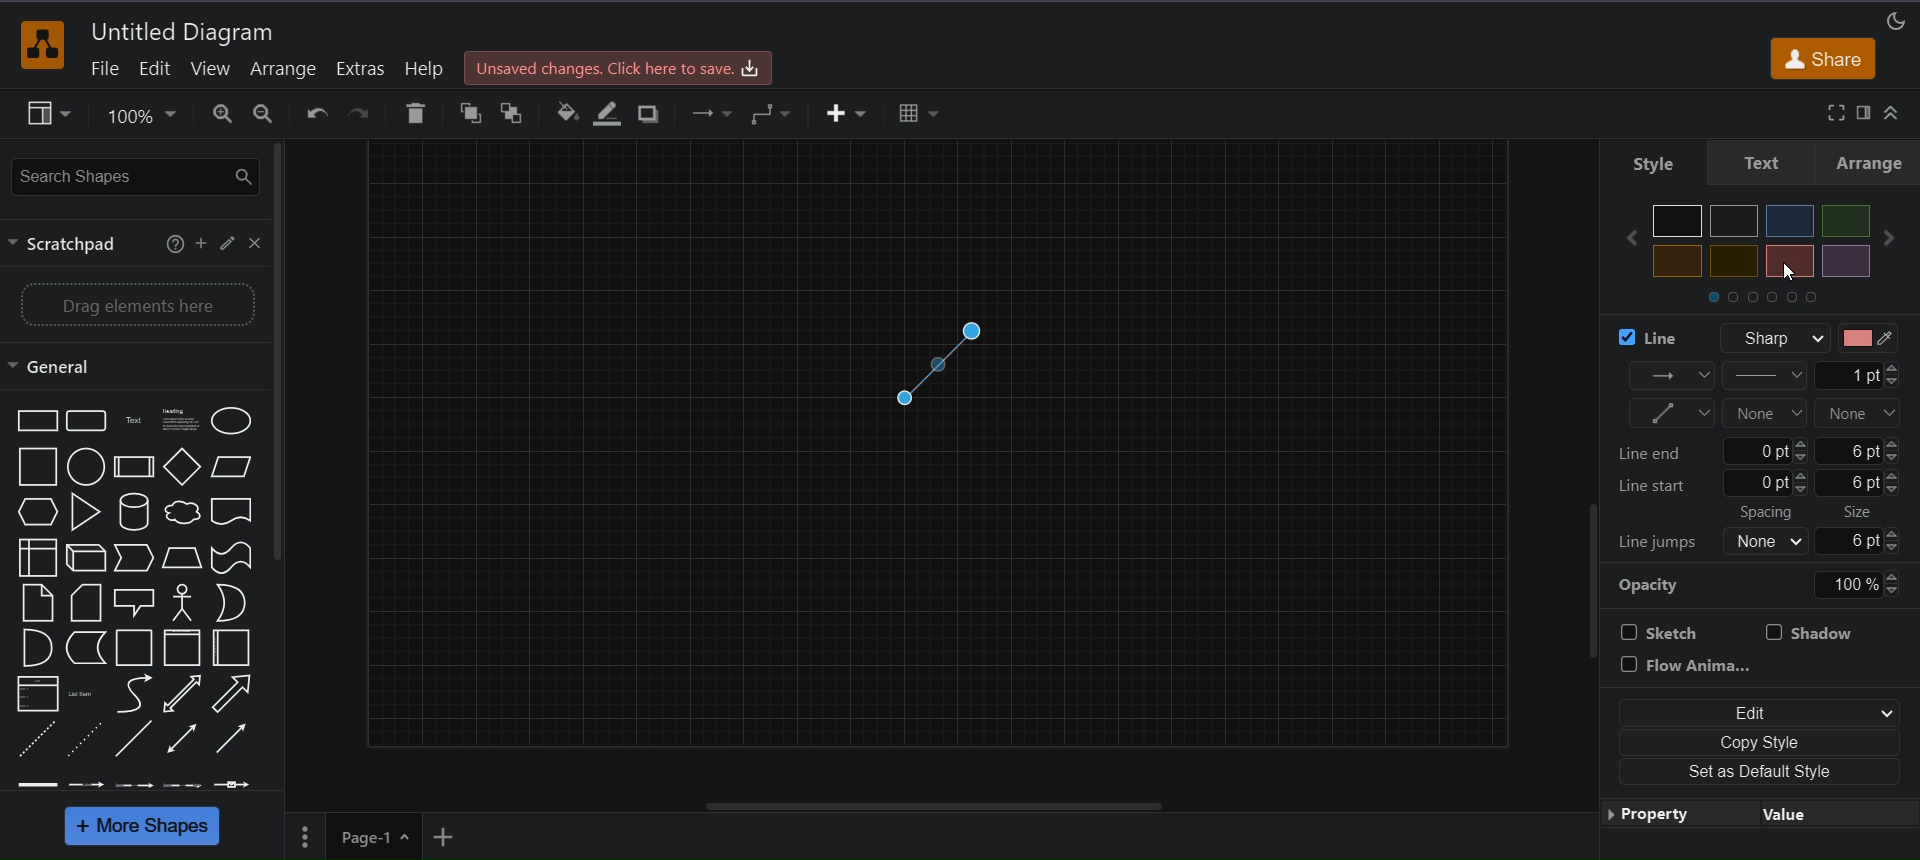 The width and height of the screenshot is (1920, 860). I want to click on Unsaved changes. Click here to save., so click(616, 67).